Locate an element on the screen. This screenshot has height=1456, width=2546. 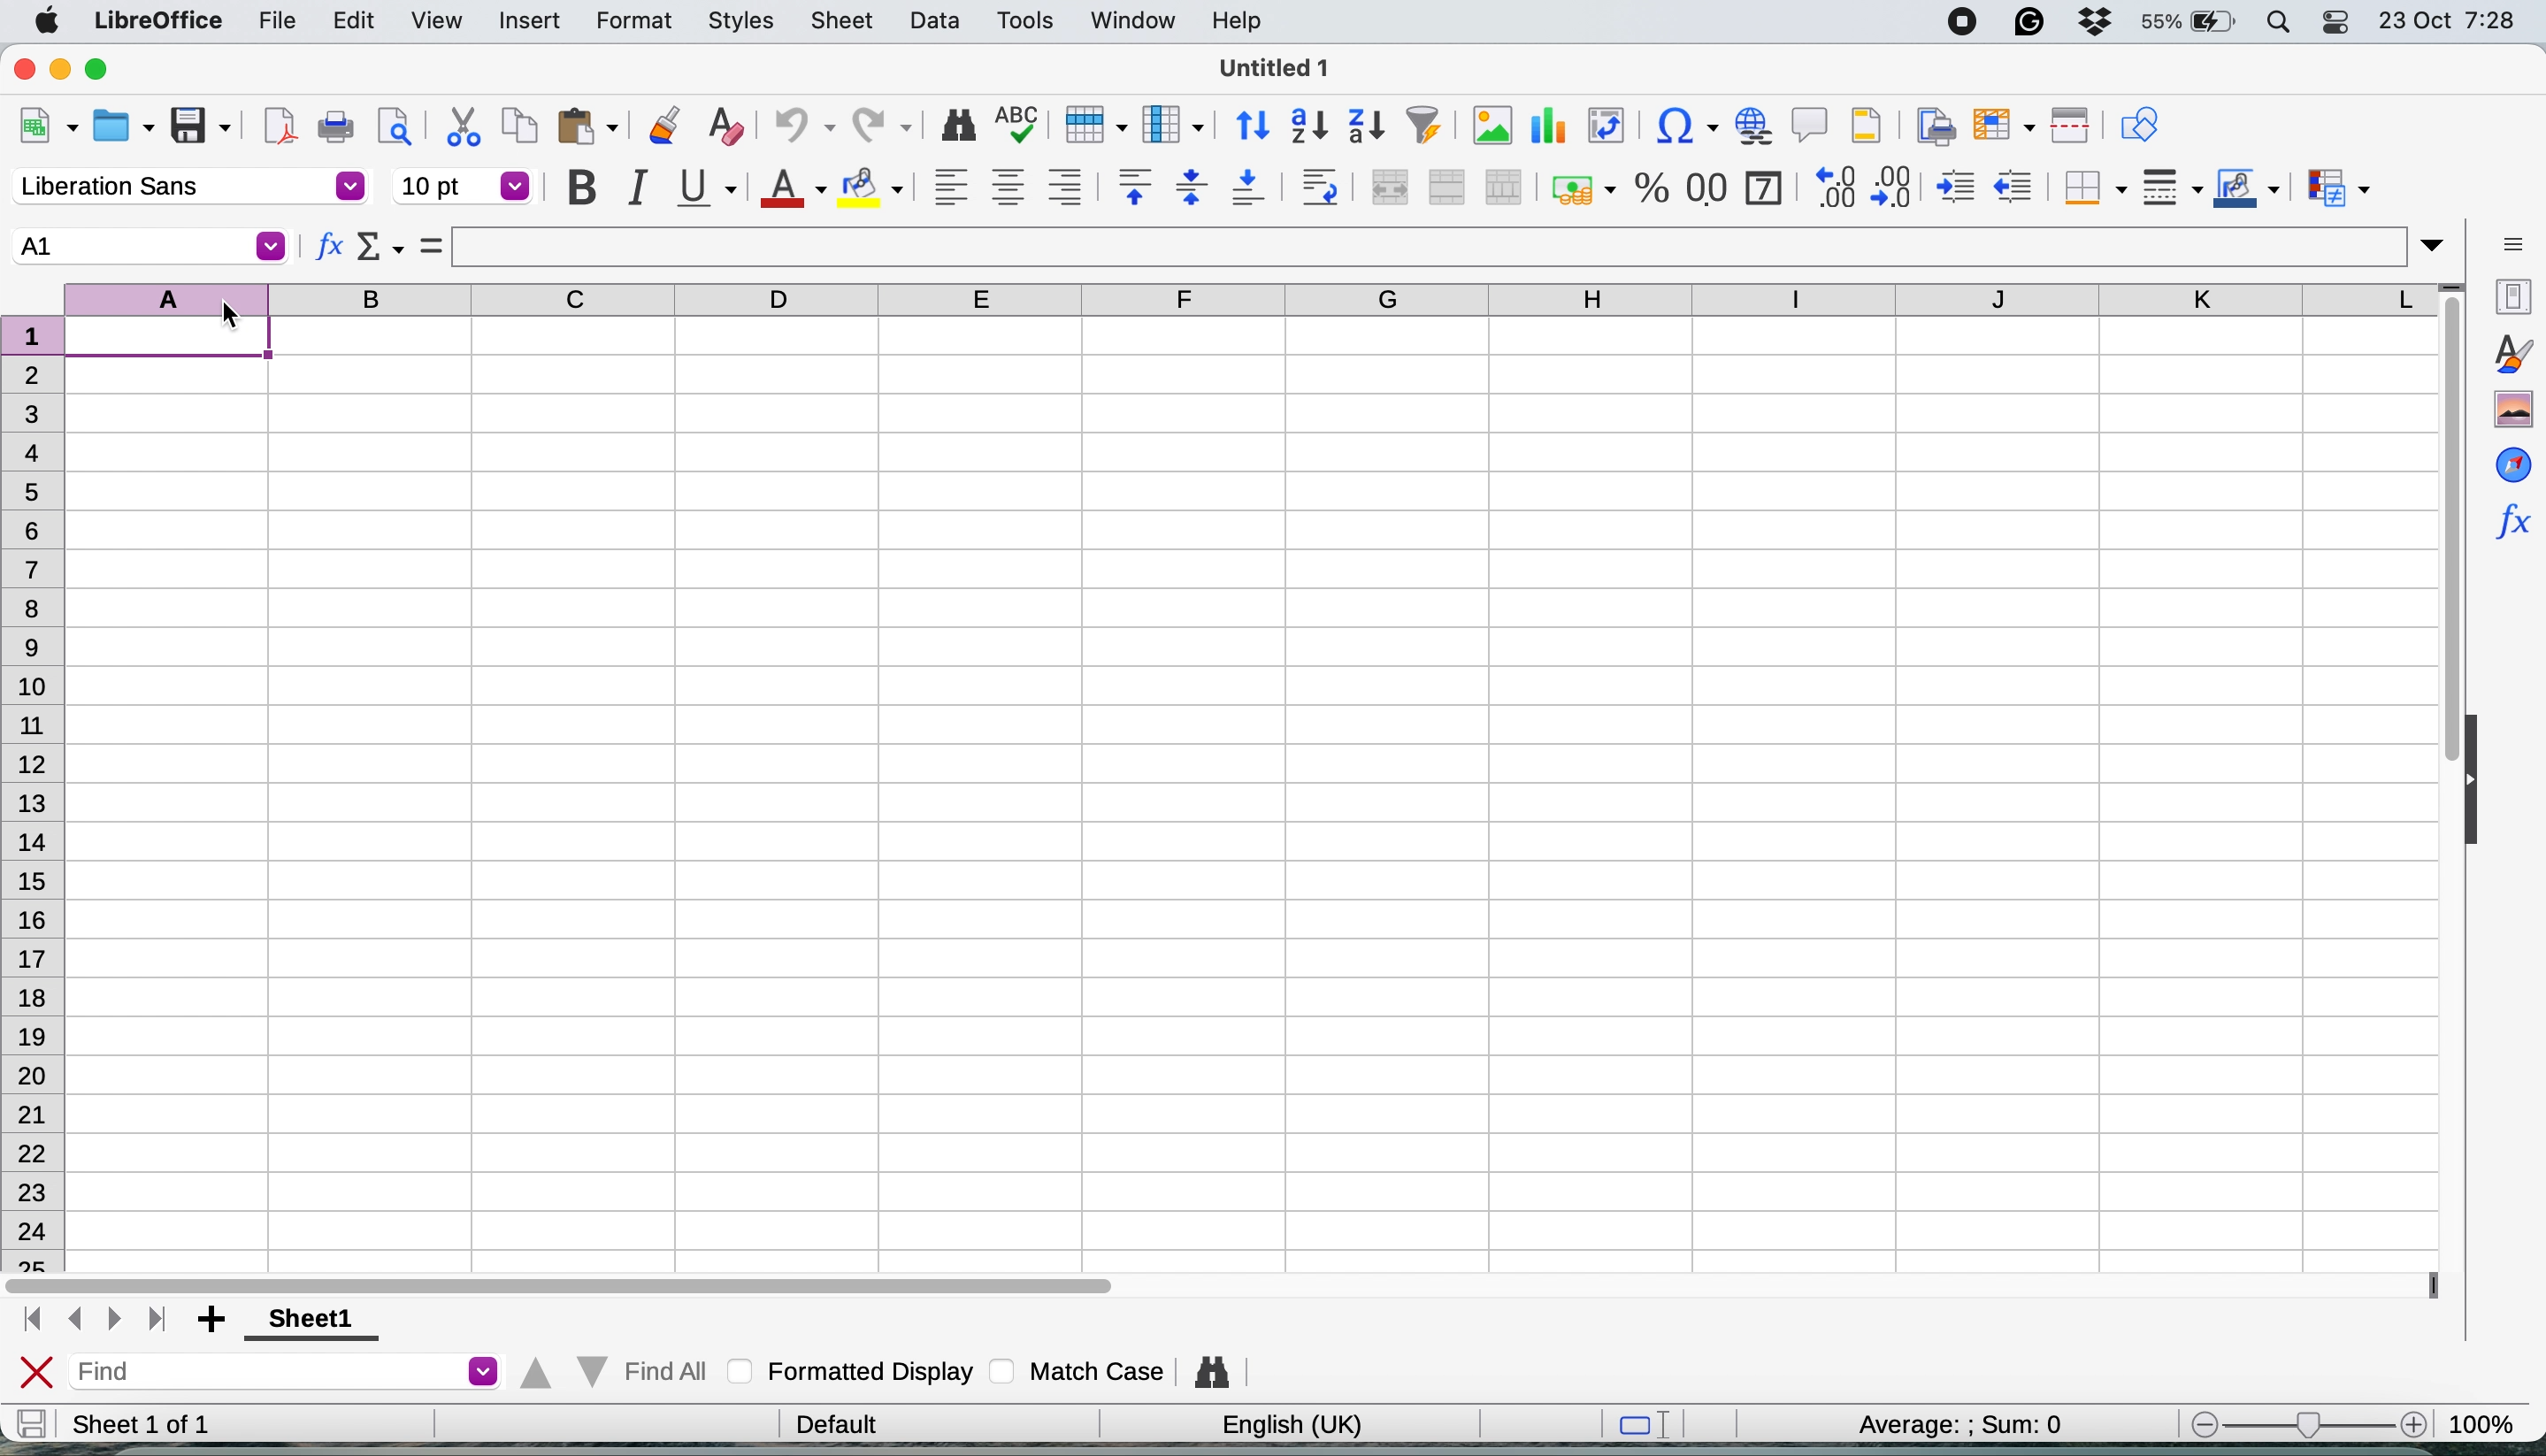
control center is located at coordinates (2332, 21).